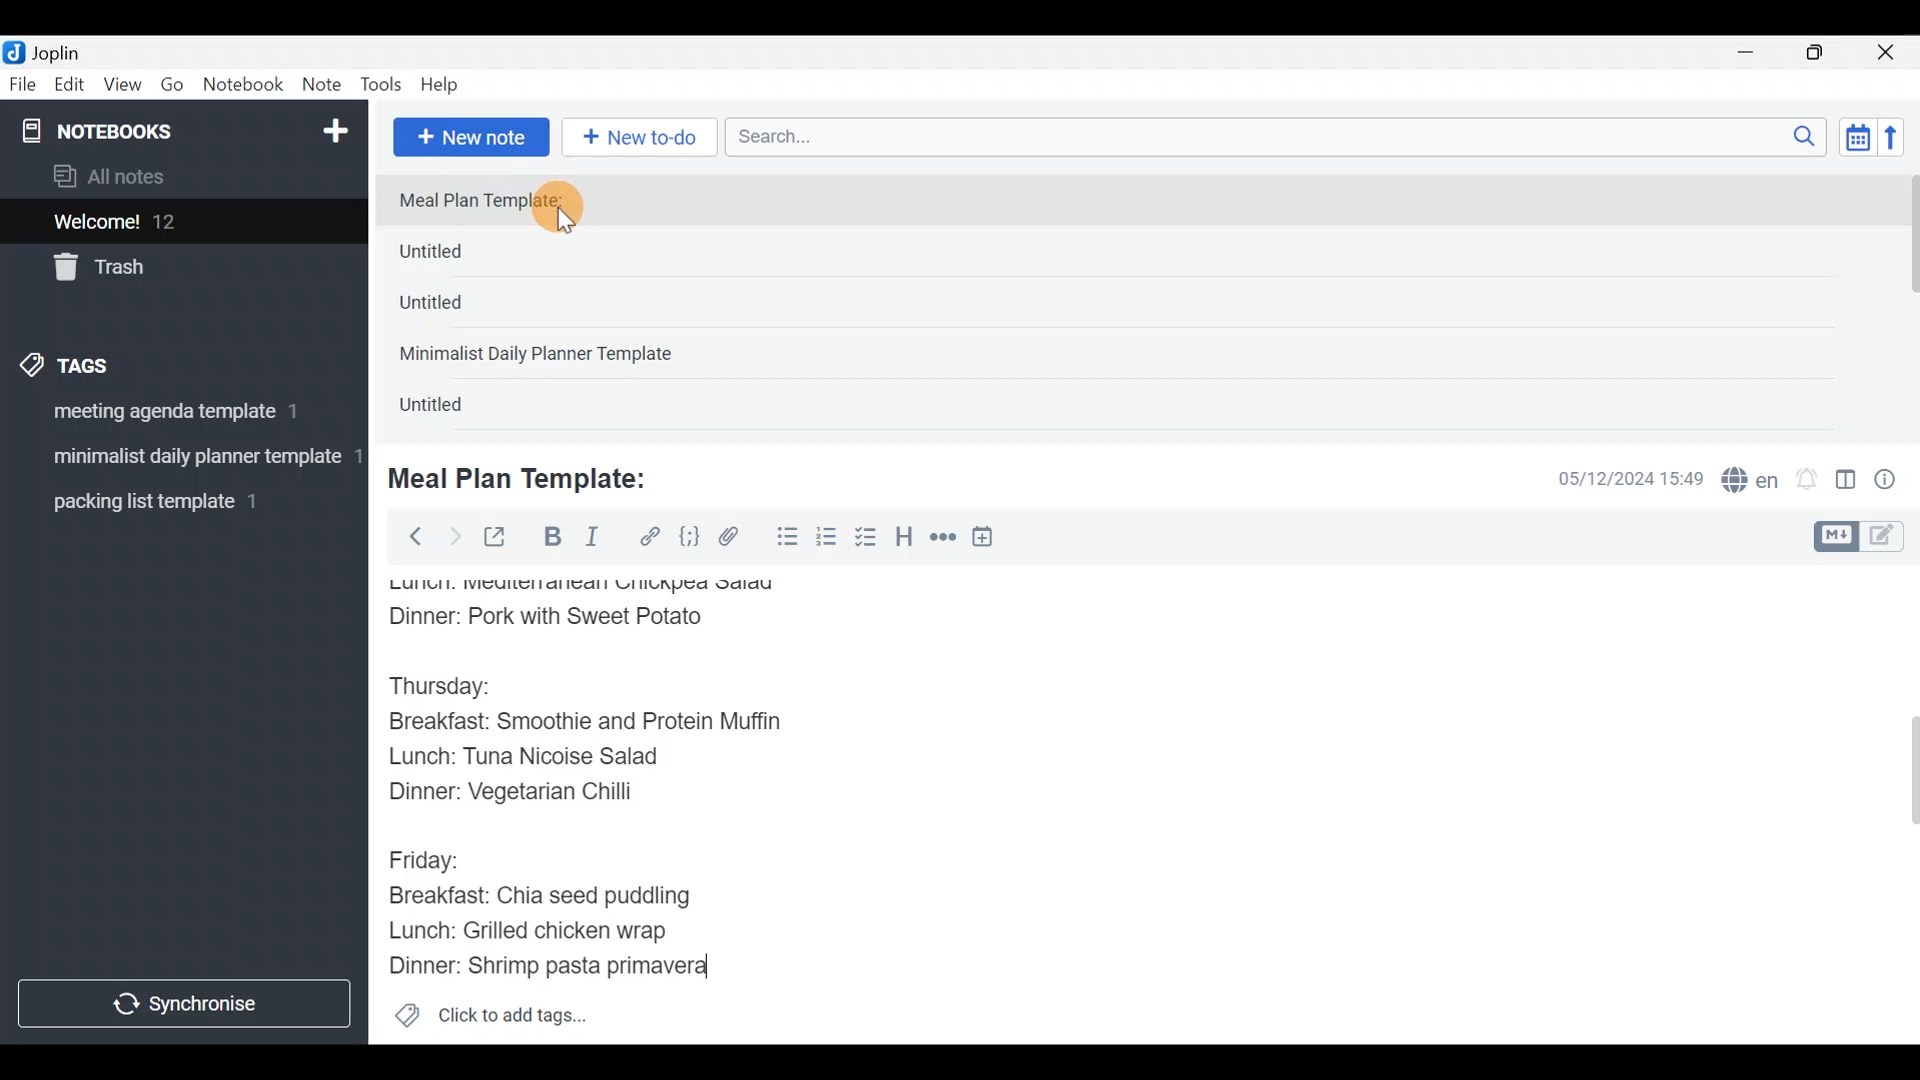  What do you see at coordinates (586, 726) in the screenshot?
I see `Breakfast: Smoothie and Protein Muffin` at bounding box center [586, 726].